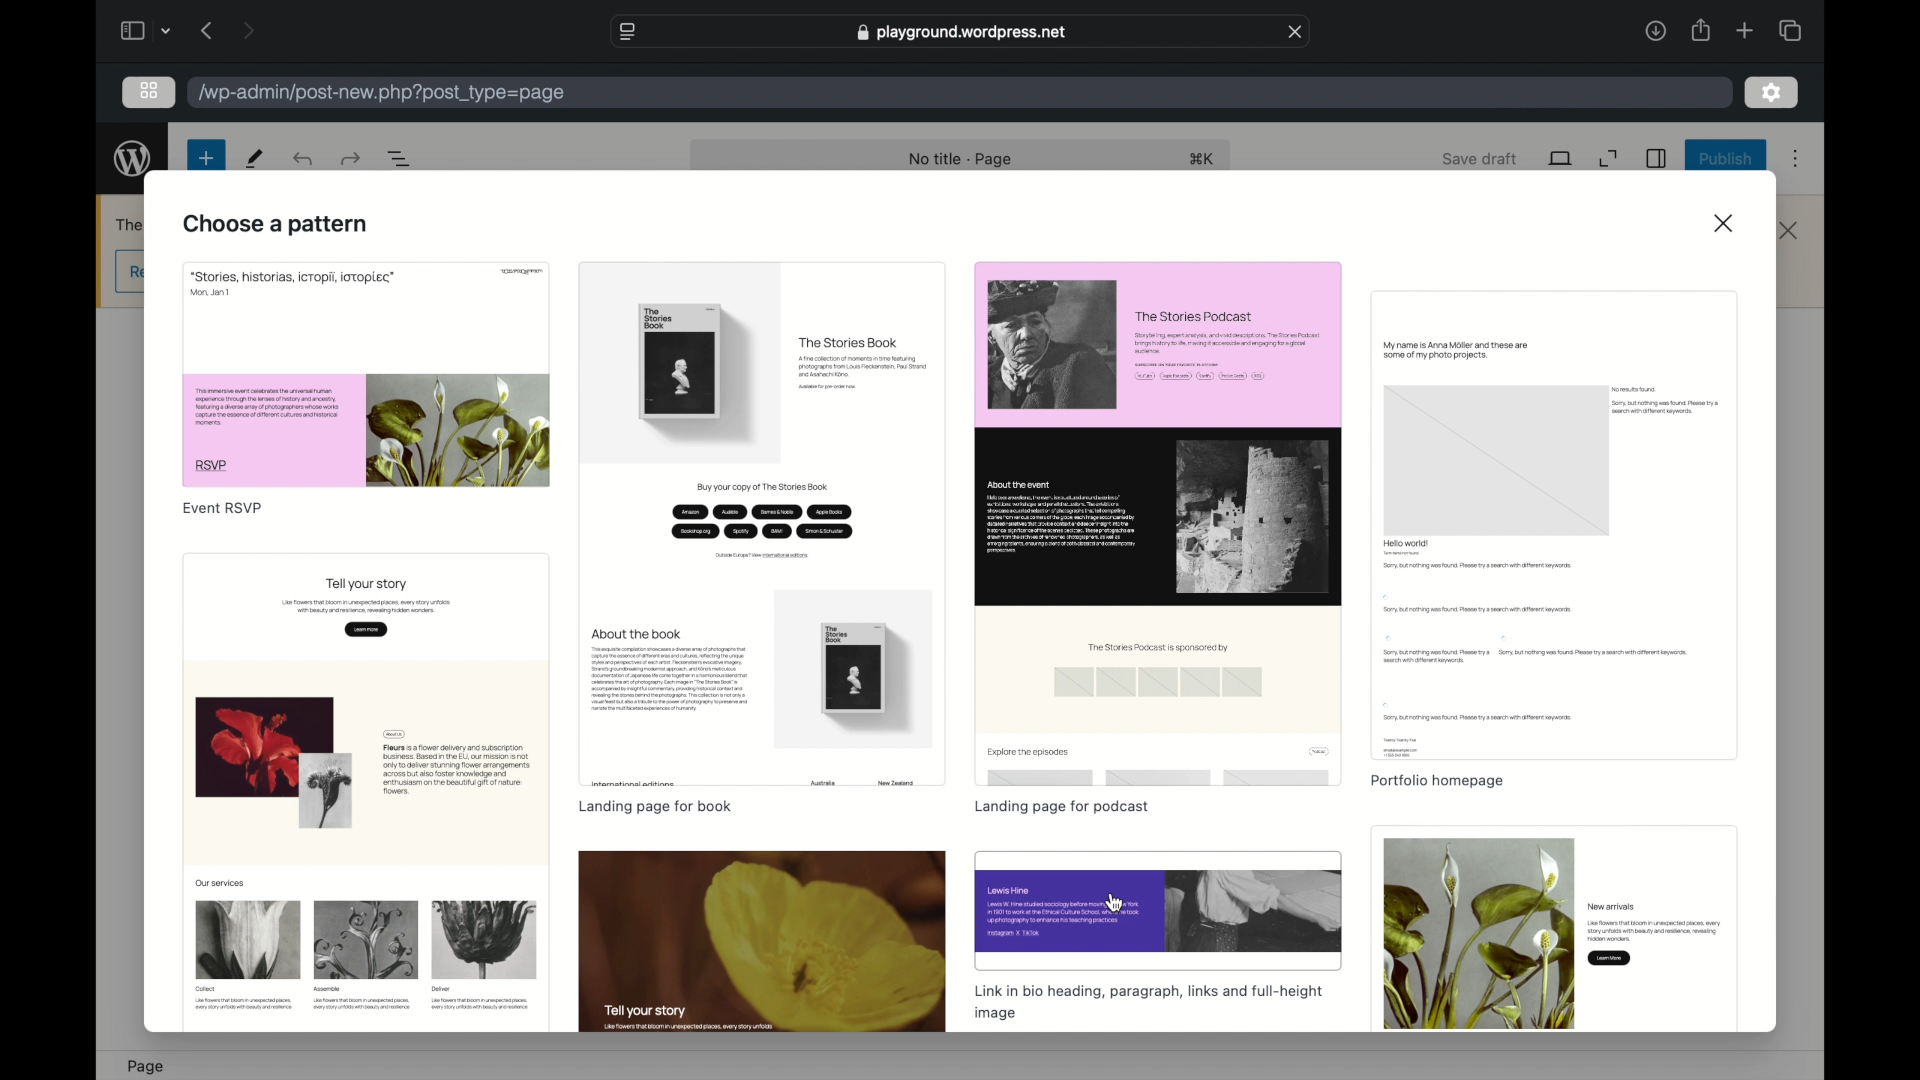  Describe the element at coordinates (302, 160) in the screenshot. I see `redo` at that location.